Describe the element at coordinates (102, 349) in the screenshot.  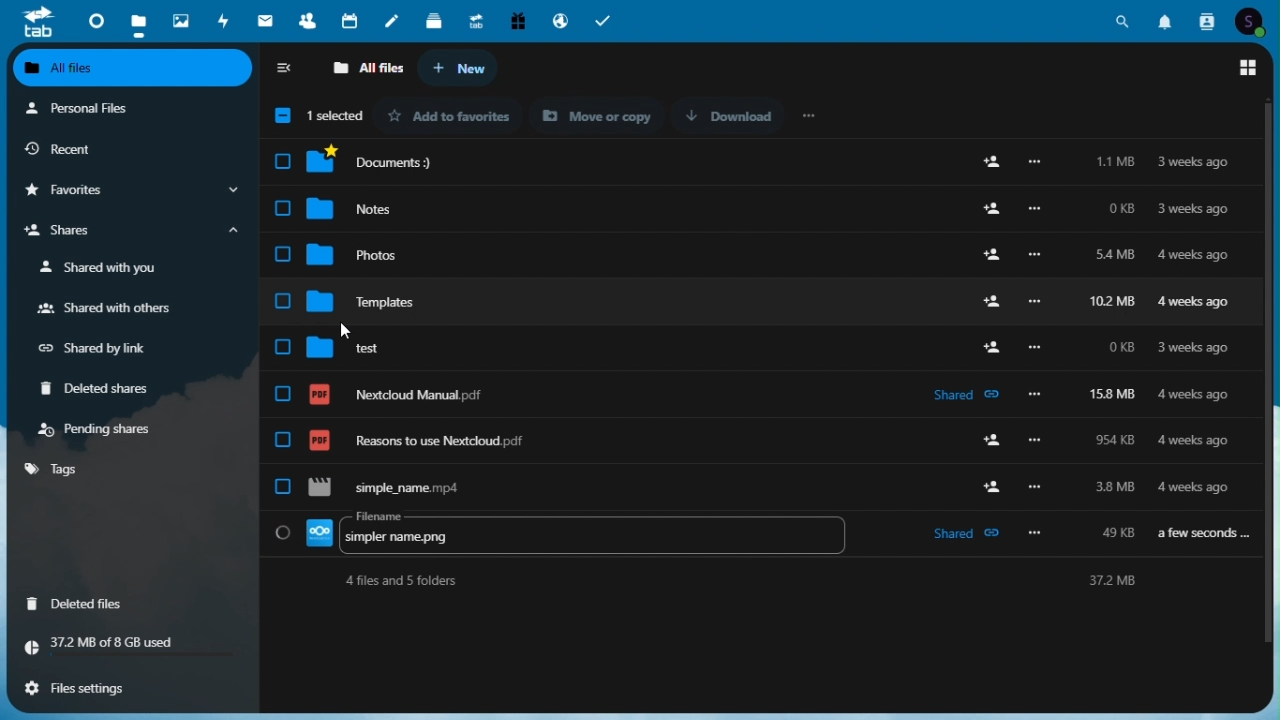
I see `shared by link` at that location.